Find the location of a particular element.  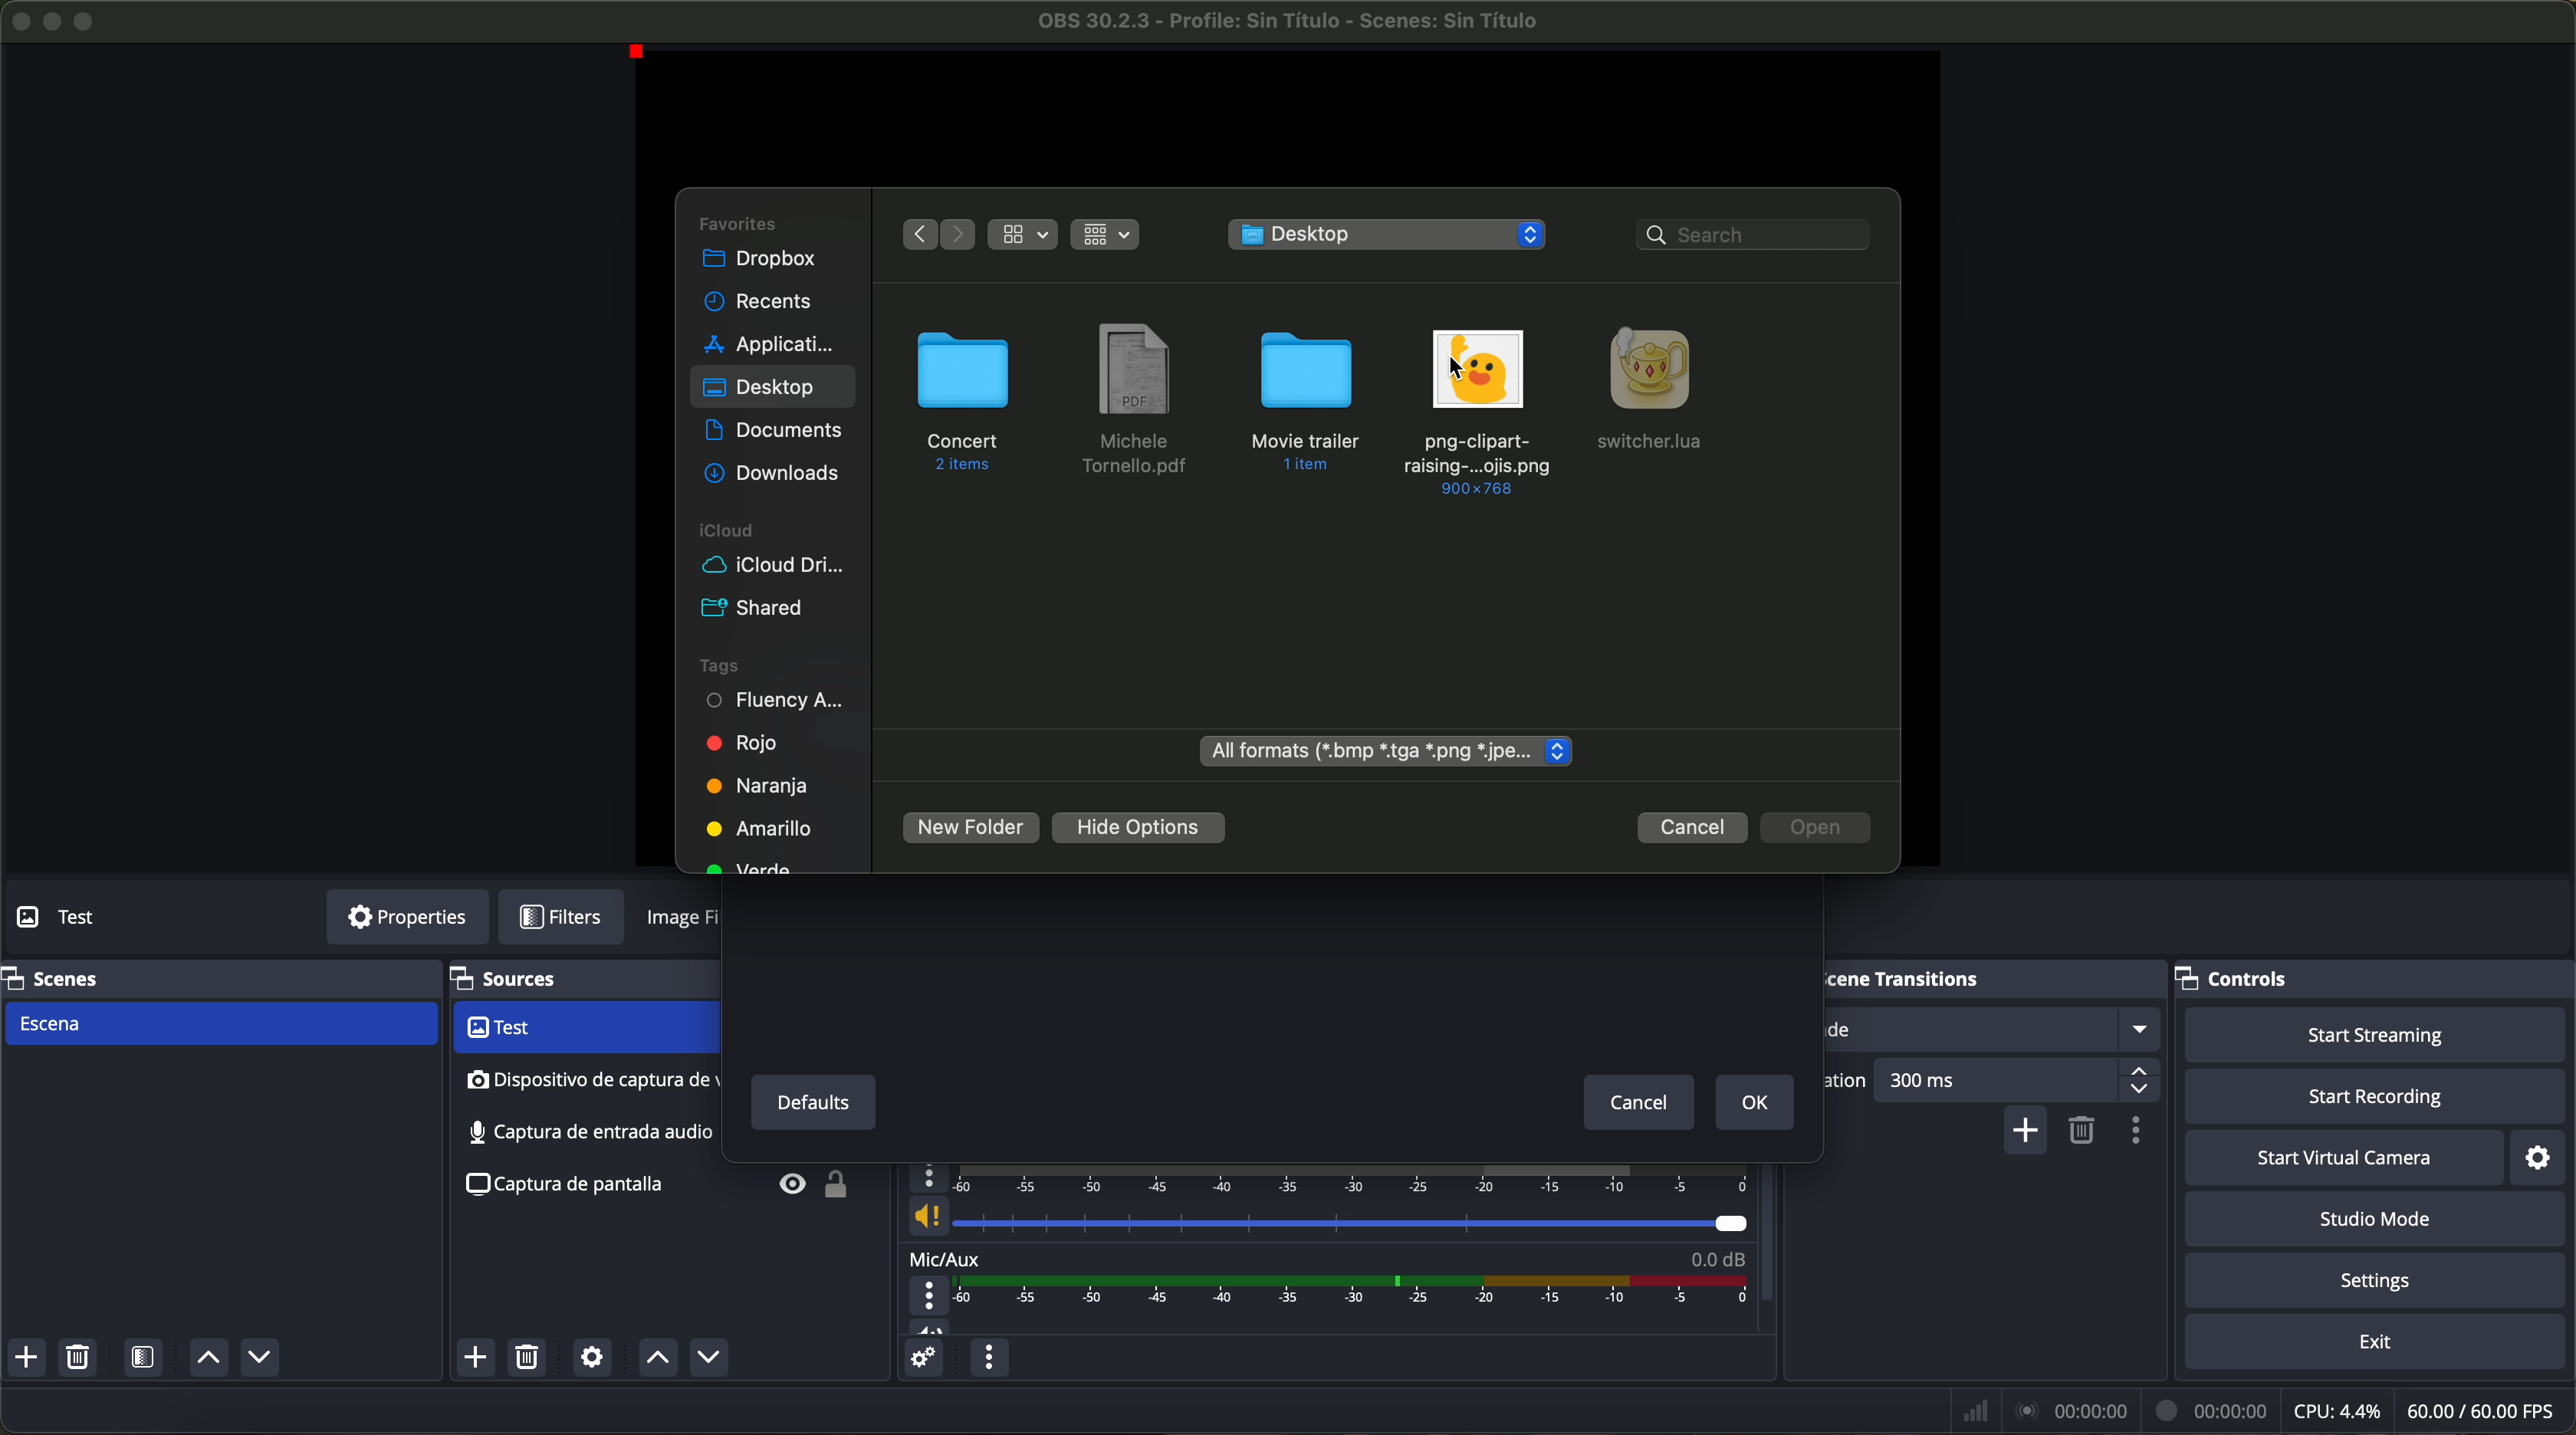

click on image file is located at coordinates (1478, 408).